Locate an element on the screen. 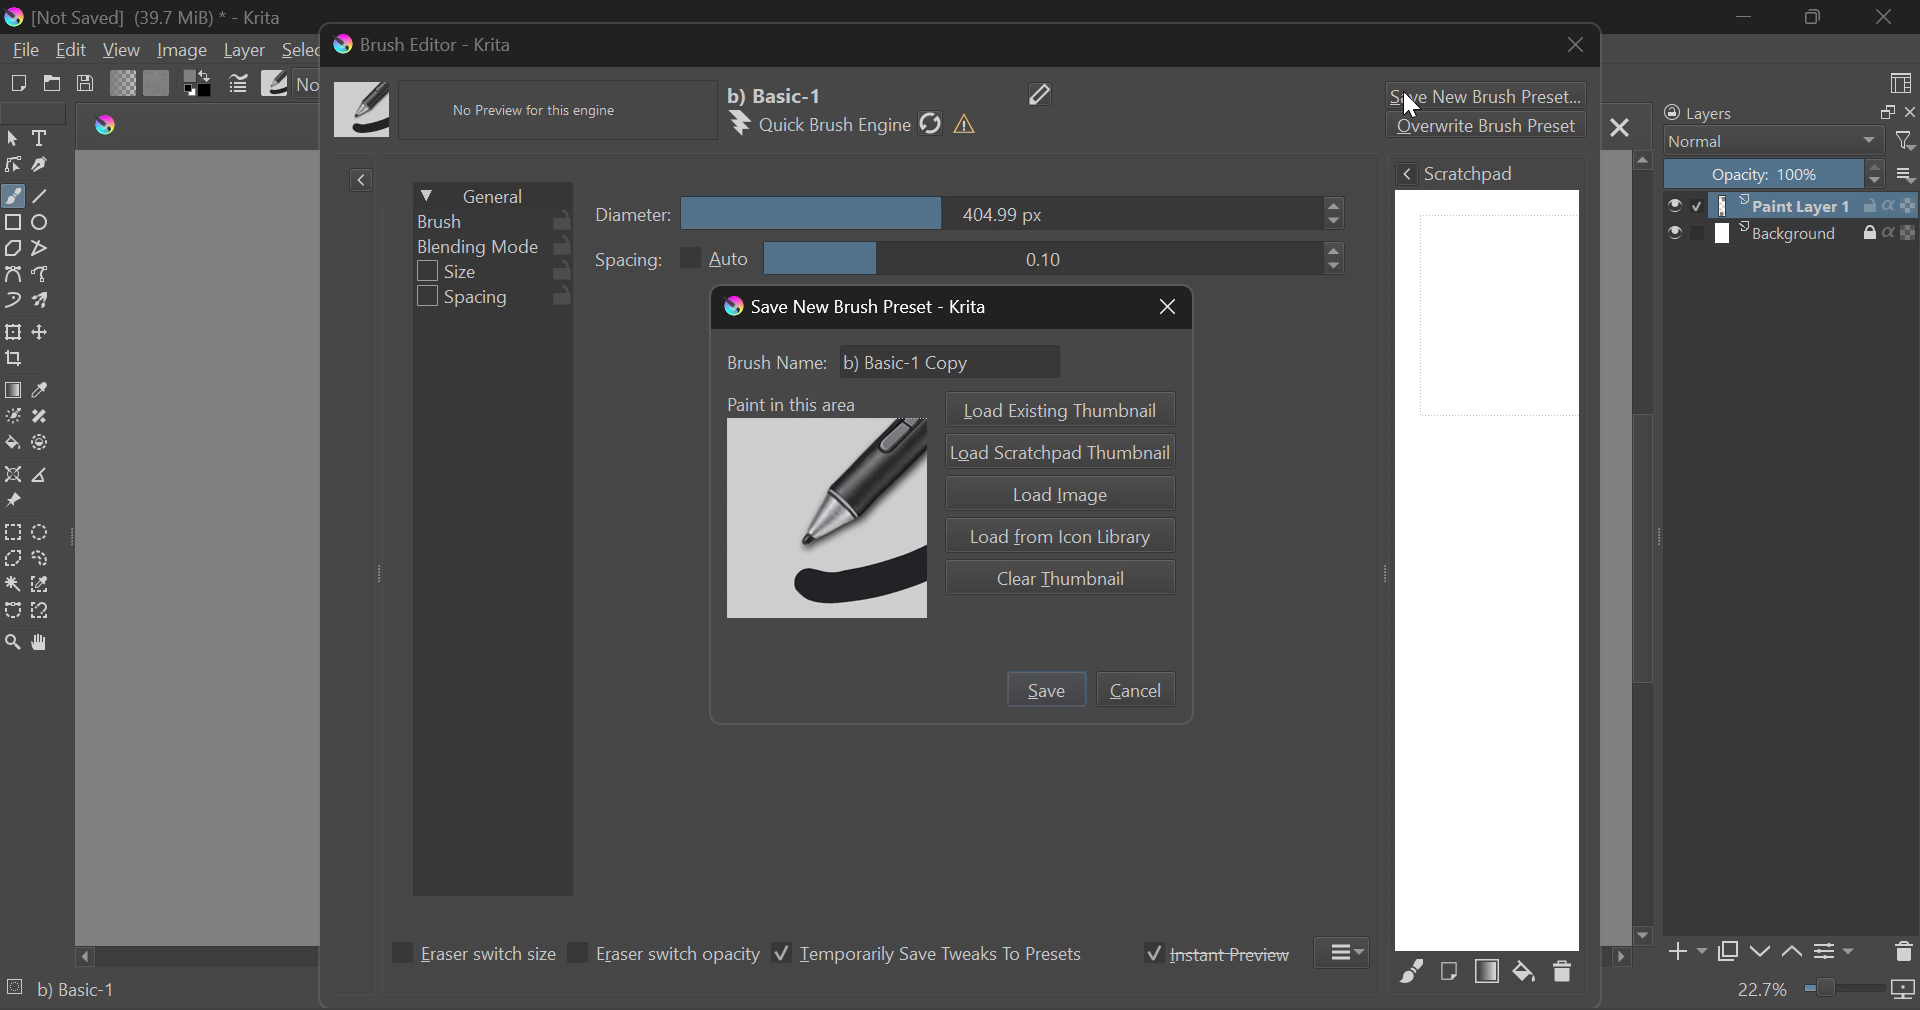 The width and height of the screenshot is (1920, 1010). Fill Gradient is located at coordinates (14, 390).